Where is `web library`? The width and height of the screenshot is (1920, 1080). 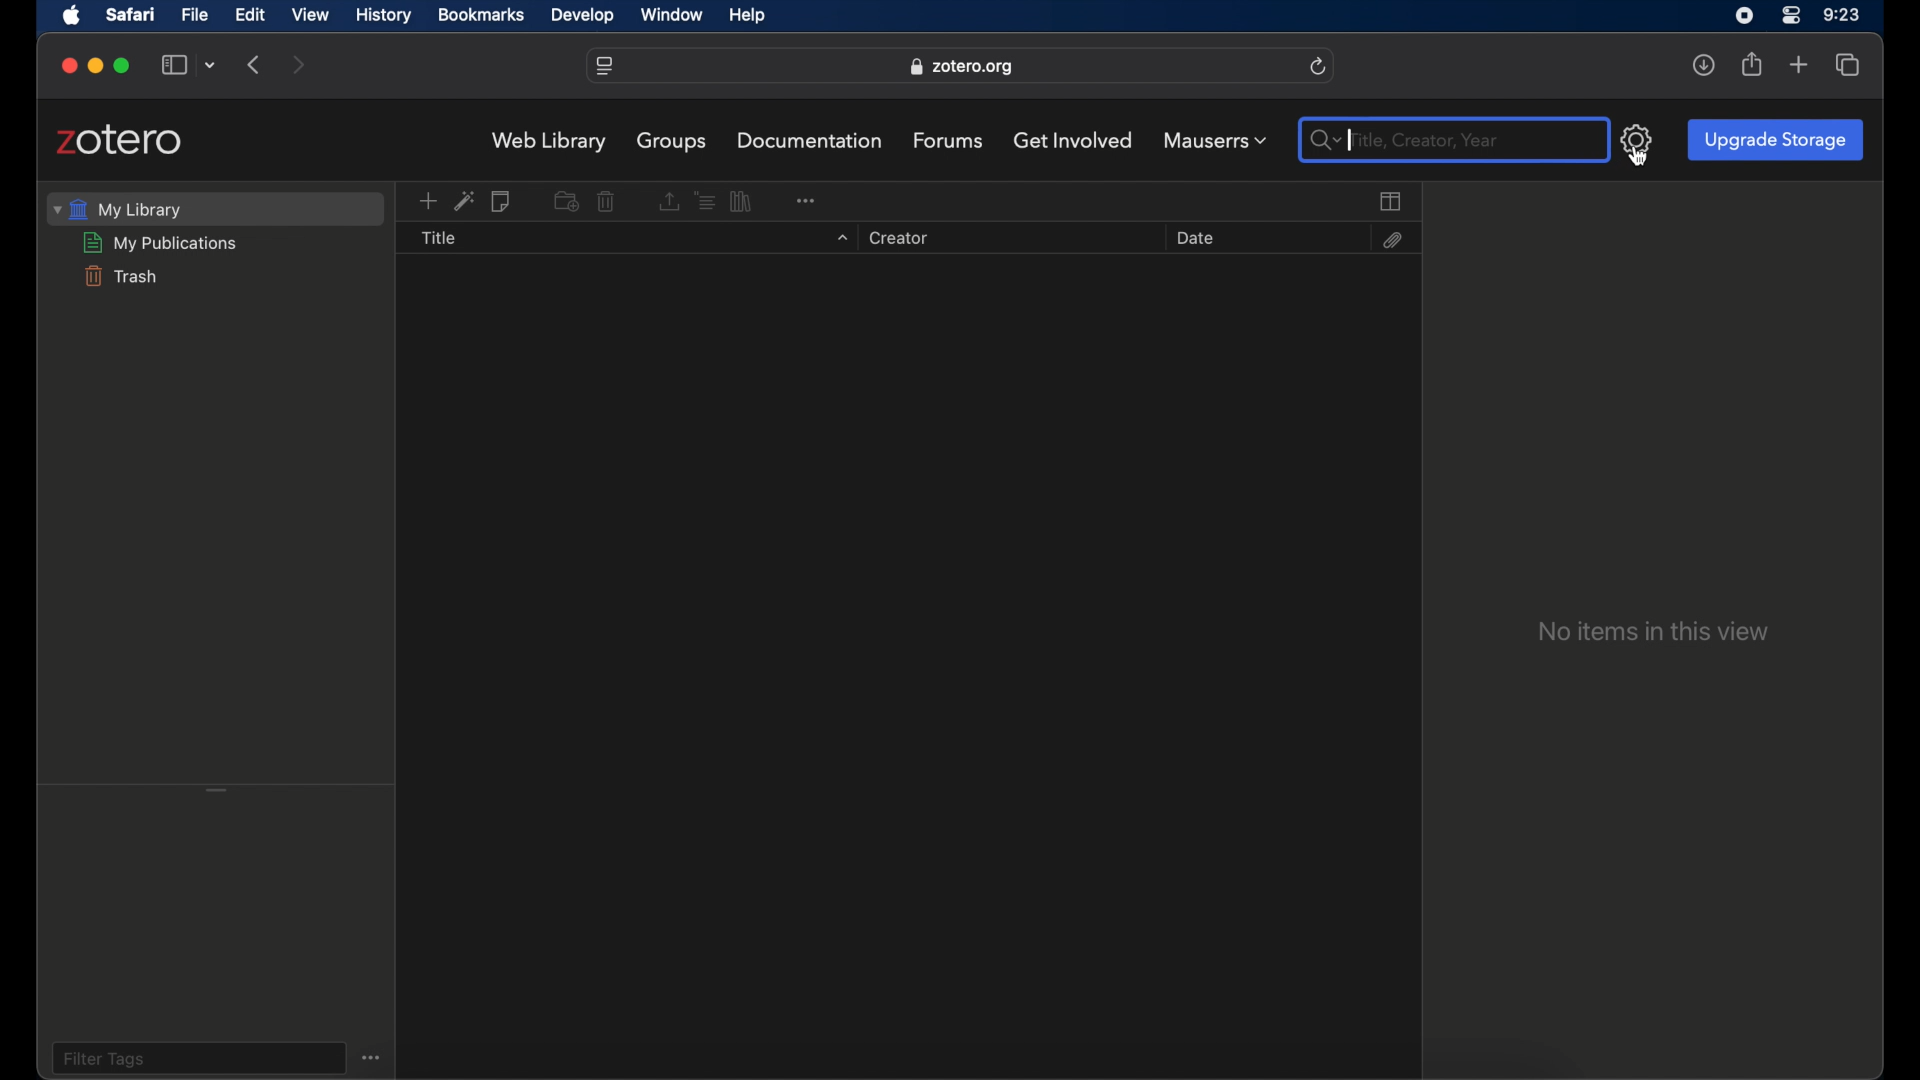 web library is located at coordinates (550, 142).